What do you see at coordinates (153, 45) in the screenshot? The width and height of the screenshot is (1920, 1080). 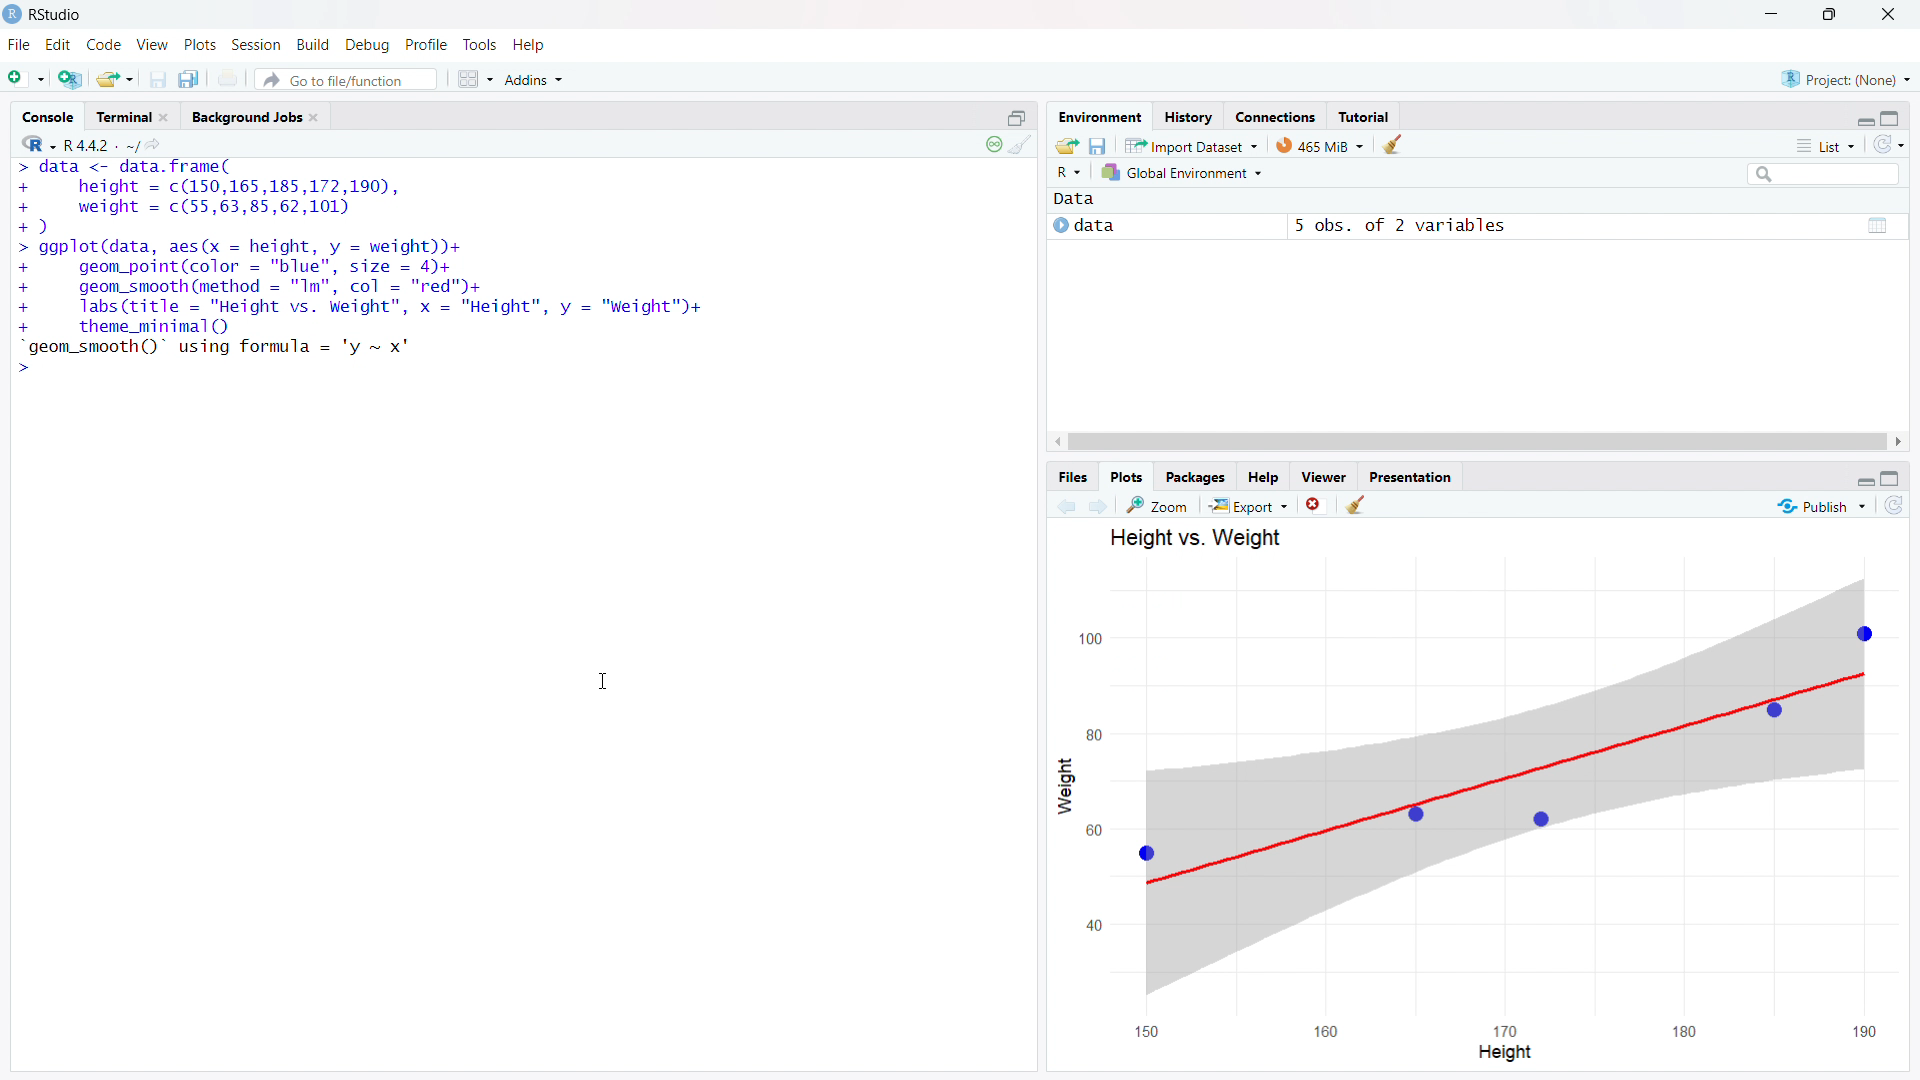 I see `view` at bounding box center [153, 45].